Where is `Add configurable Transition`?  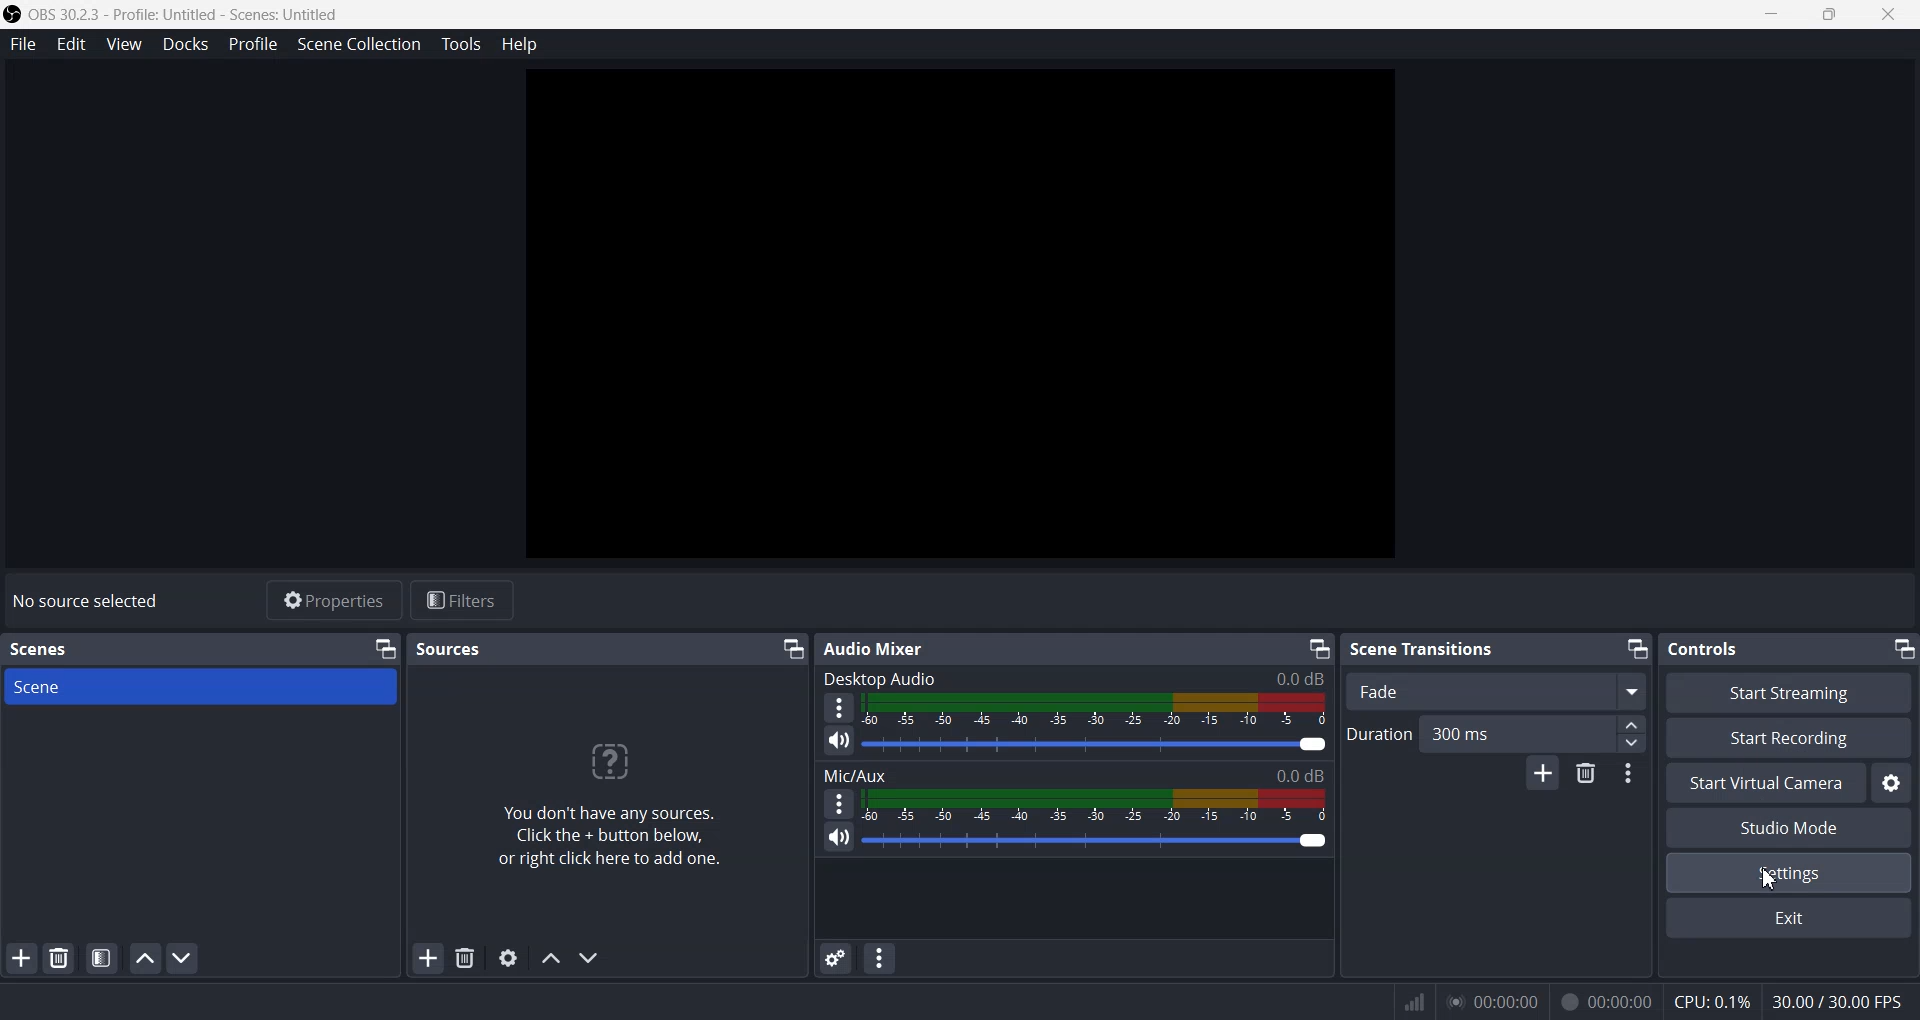 Add configurable Transition is located at coordinates (1543, 775).